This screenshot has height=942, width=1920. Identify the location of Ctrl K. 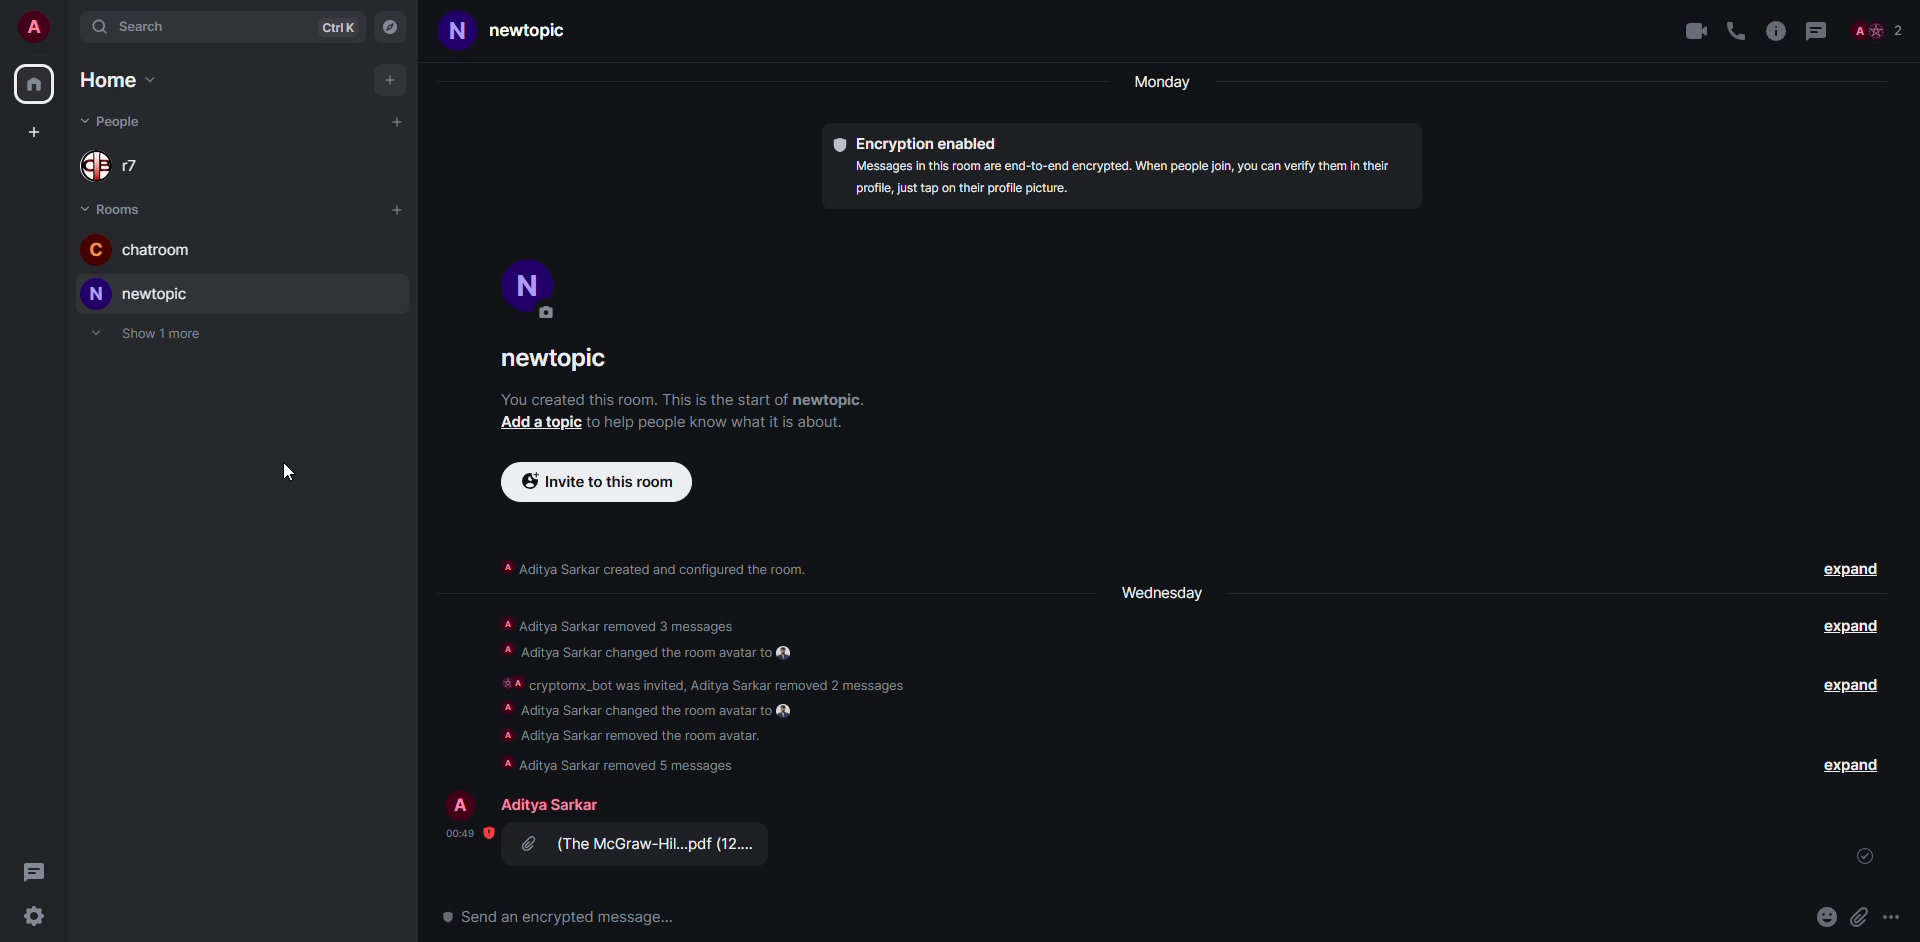
(342, 27).